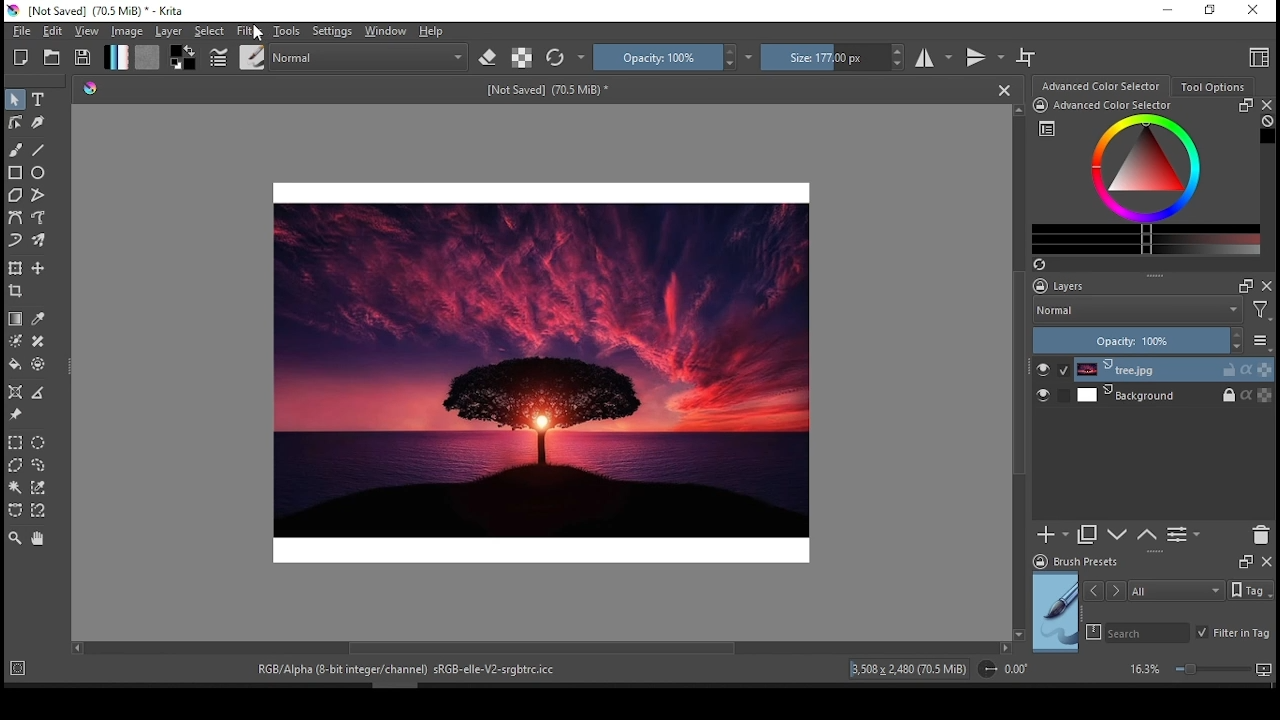 The width and height of the screenshot is (1280, 720). I want to click on opacity, so click(1136, 339).